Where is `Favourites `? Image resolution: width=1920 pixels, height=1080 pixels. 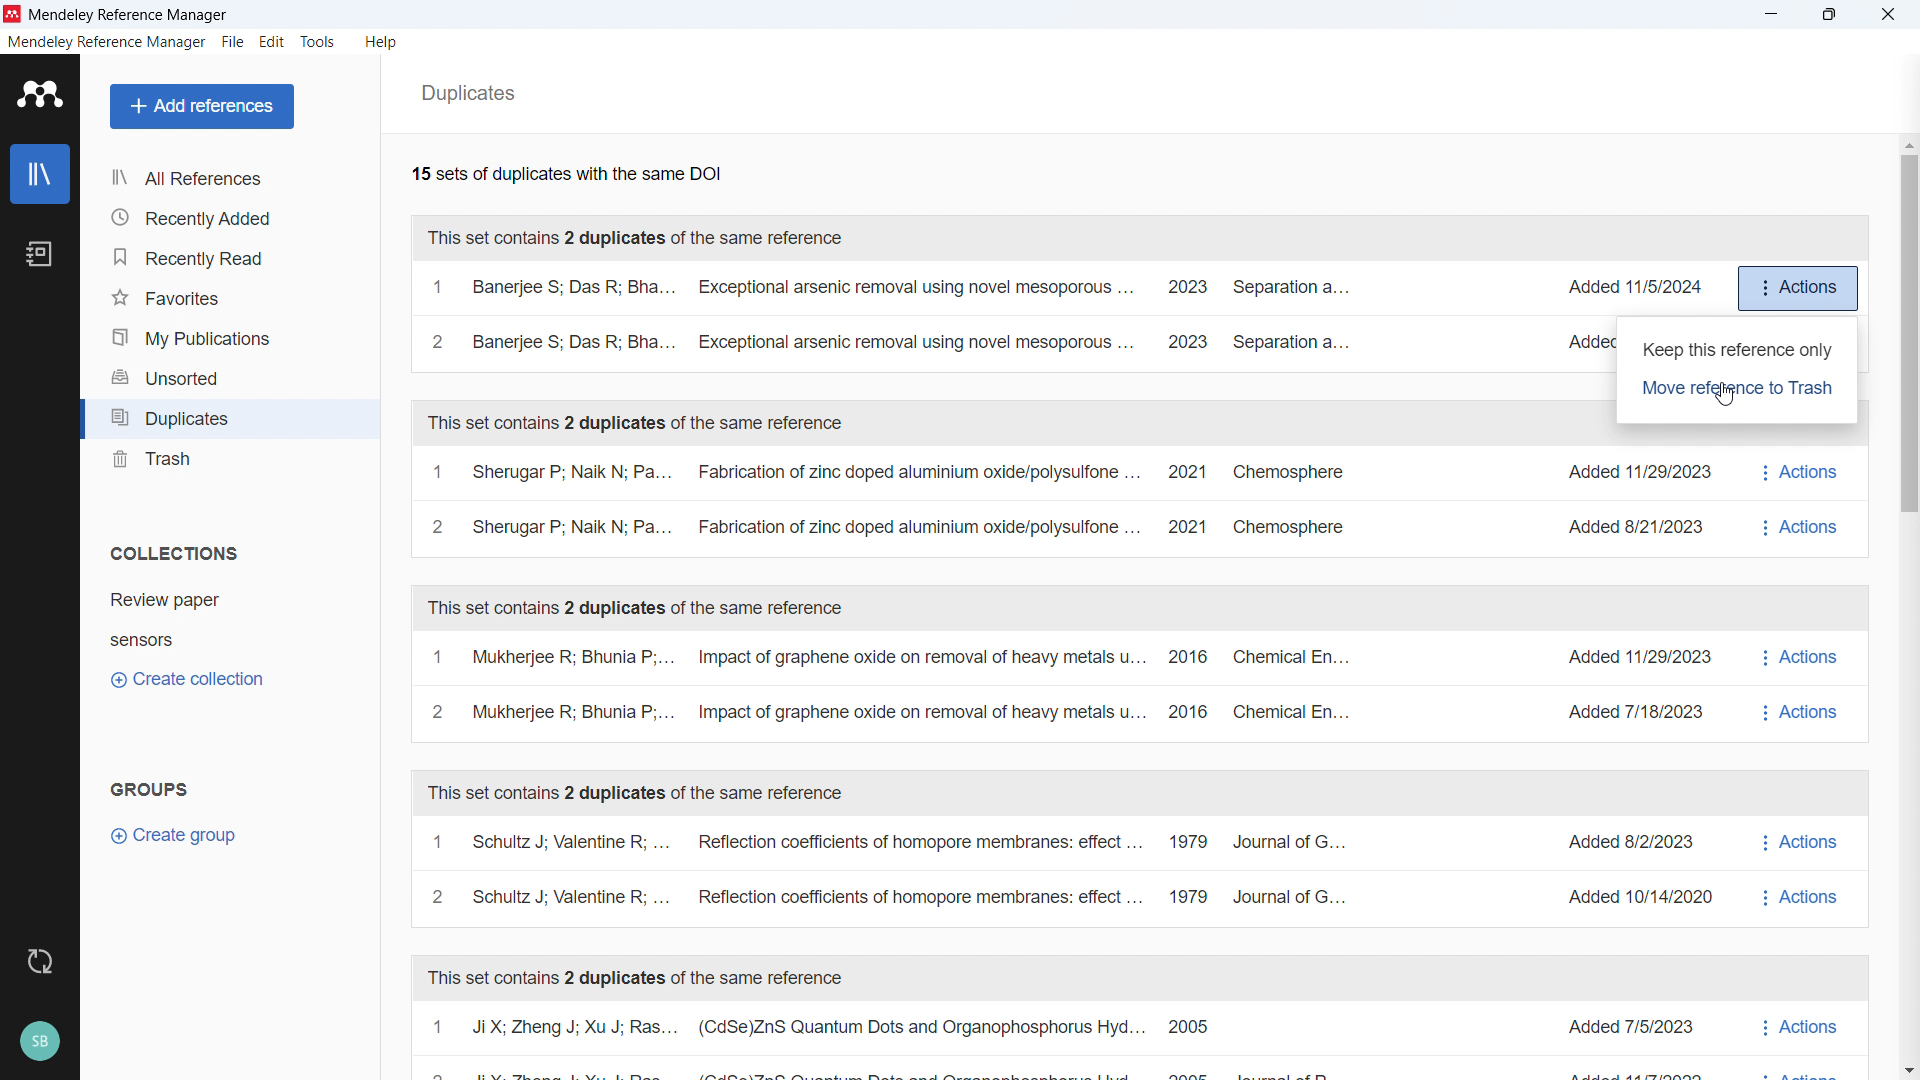
Favourites  is located at coordinates (228, 296).